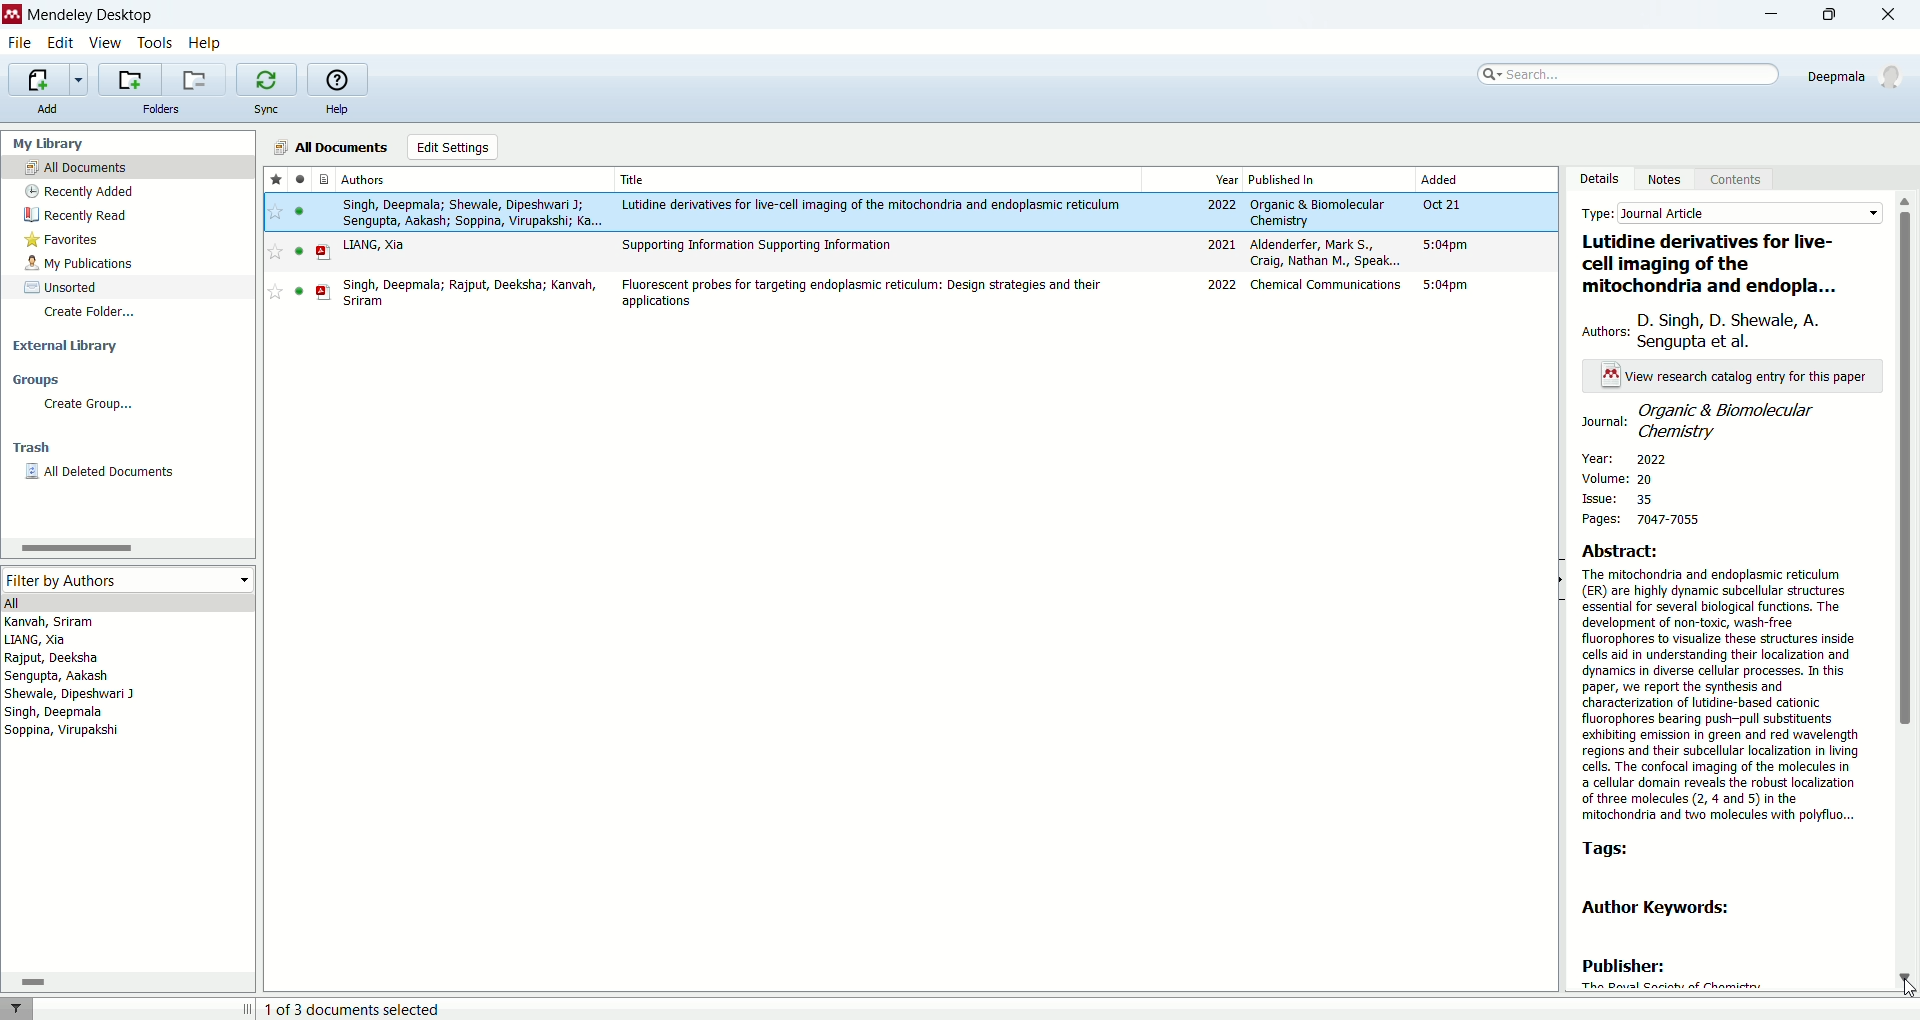  Describe the element at coordinates (454, 147) in the screenshot. I see `edit settings` at that location.